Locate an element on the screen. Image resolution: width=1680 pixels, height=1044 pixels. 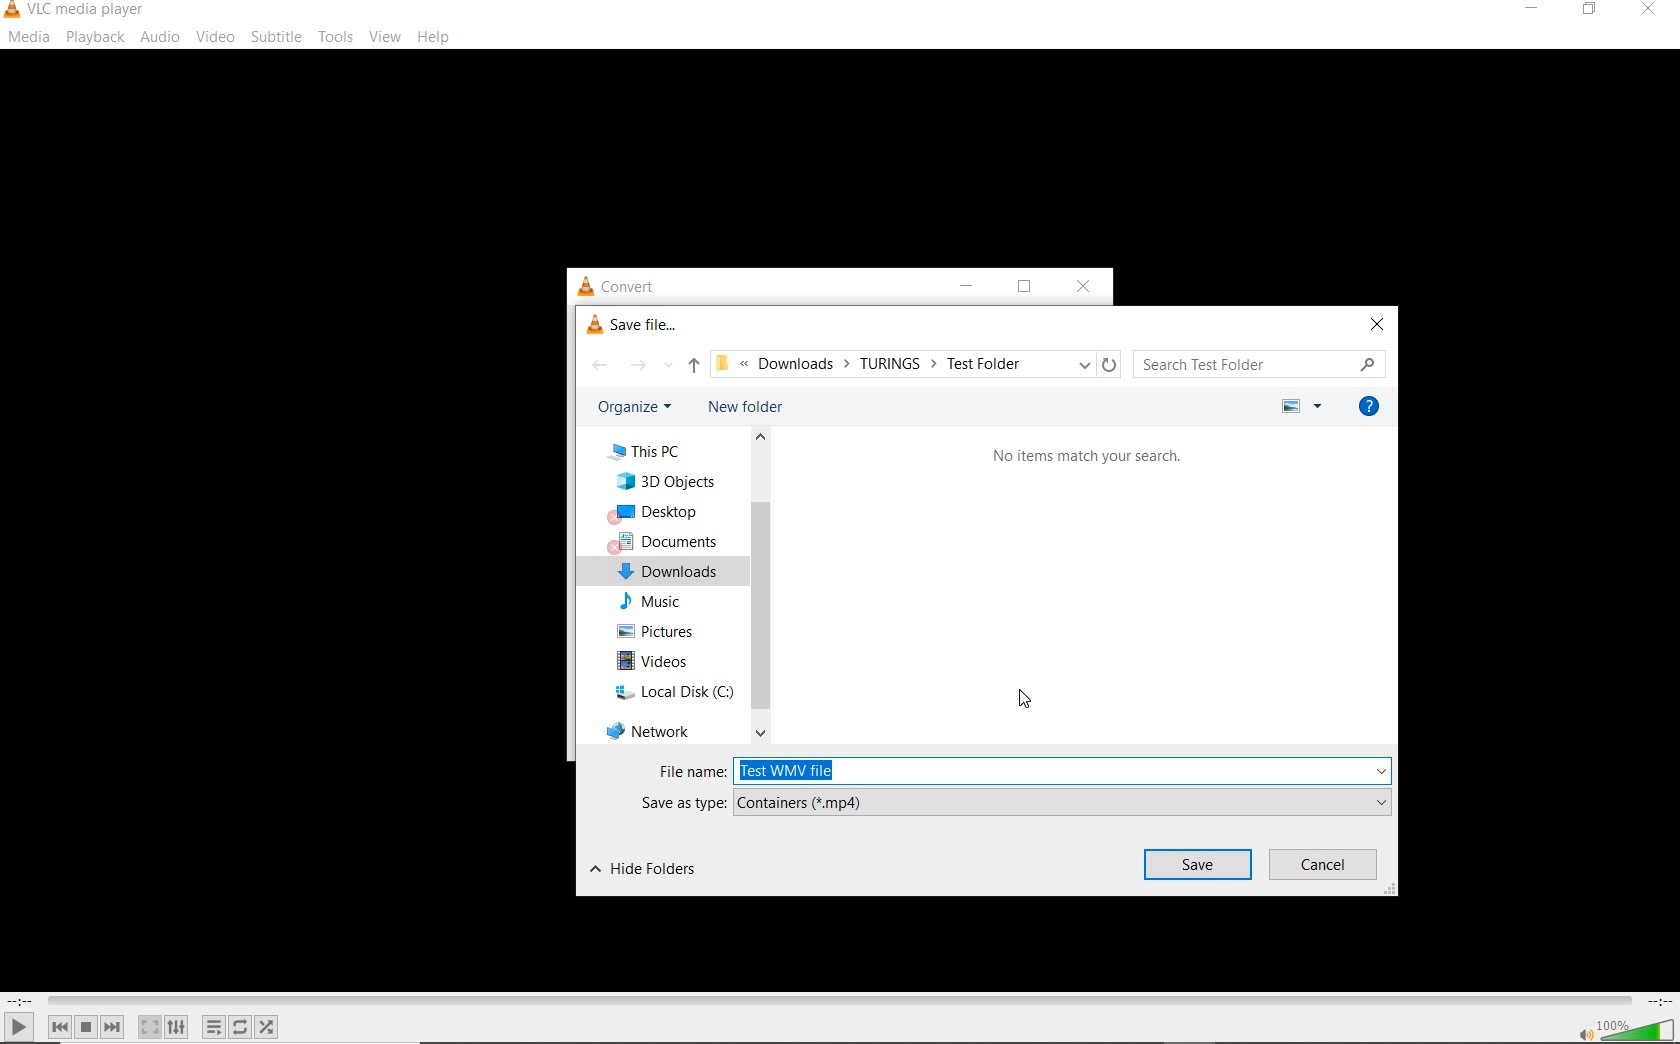
video is located at coordinates (215, 37).